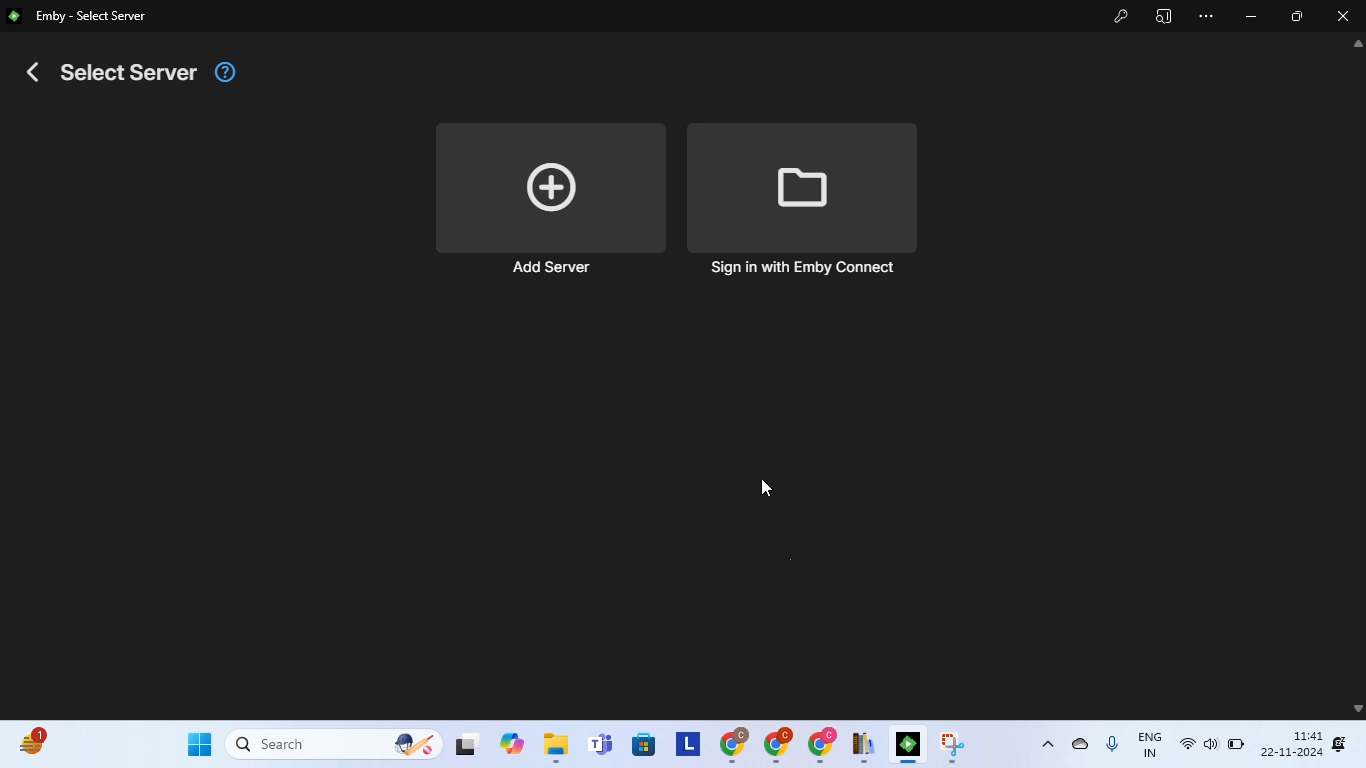  Describe the element at coordinates (1211, 745) in the screenshot. I see `wi-fi/speakers/battery status` at that location.